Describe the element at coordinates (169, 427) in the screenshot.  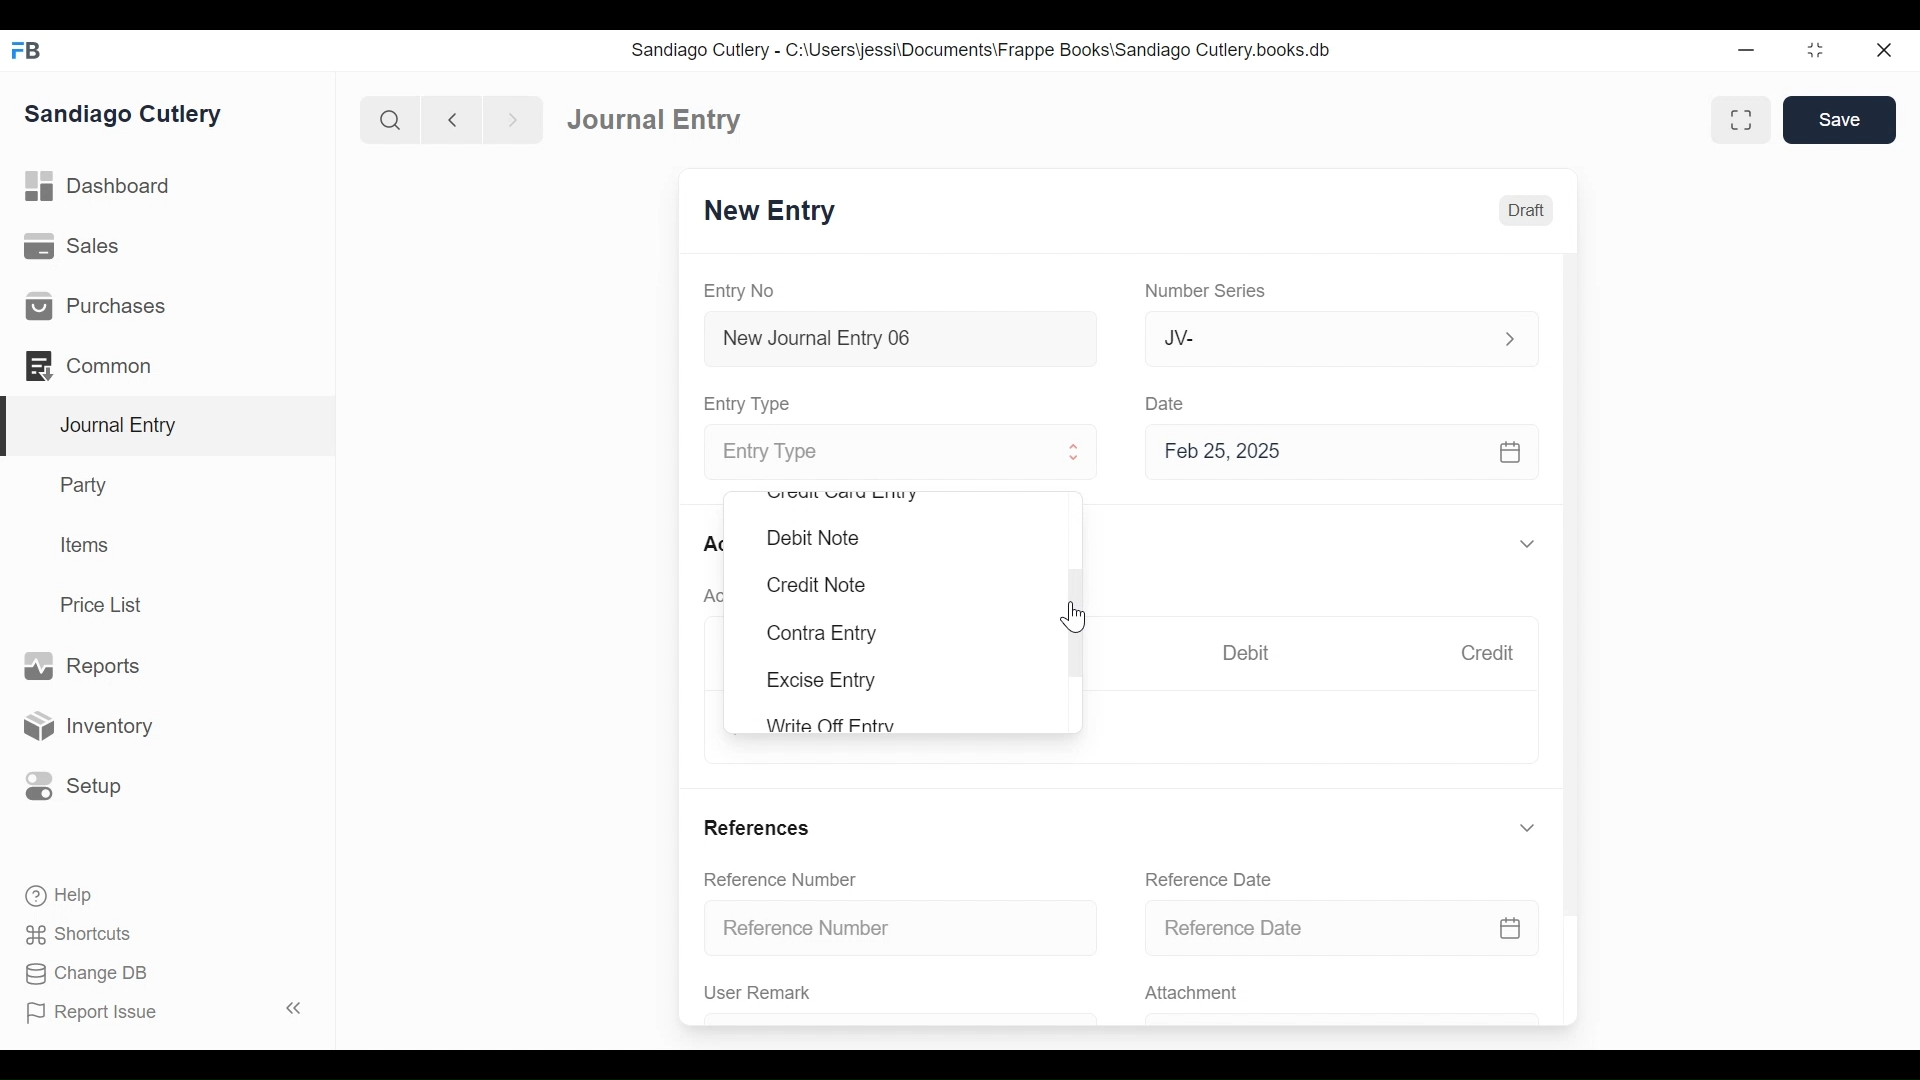
I see `Journal Entry` at that location.